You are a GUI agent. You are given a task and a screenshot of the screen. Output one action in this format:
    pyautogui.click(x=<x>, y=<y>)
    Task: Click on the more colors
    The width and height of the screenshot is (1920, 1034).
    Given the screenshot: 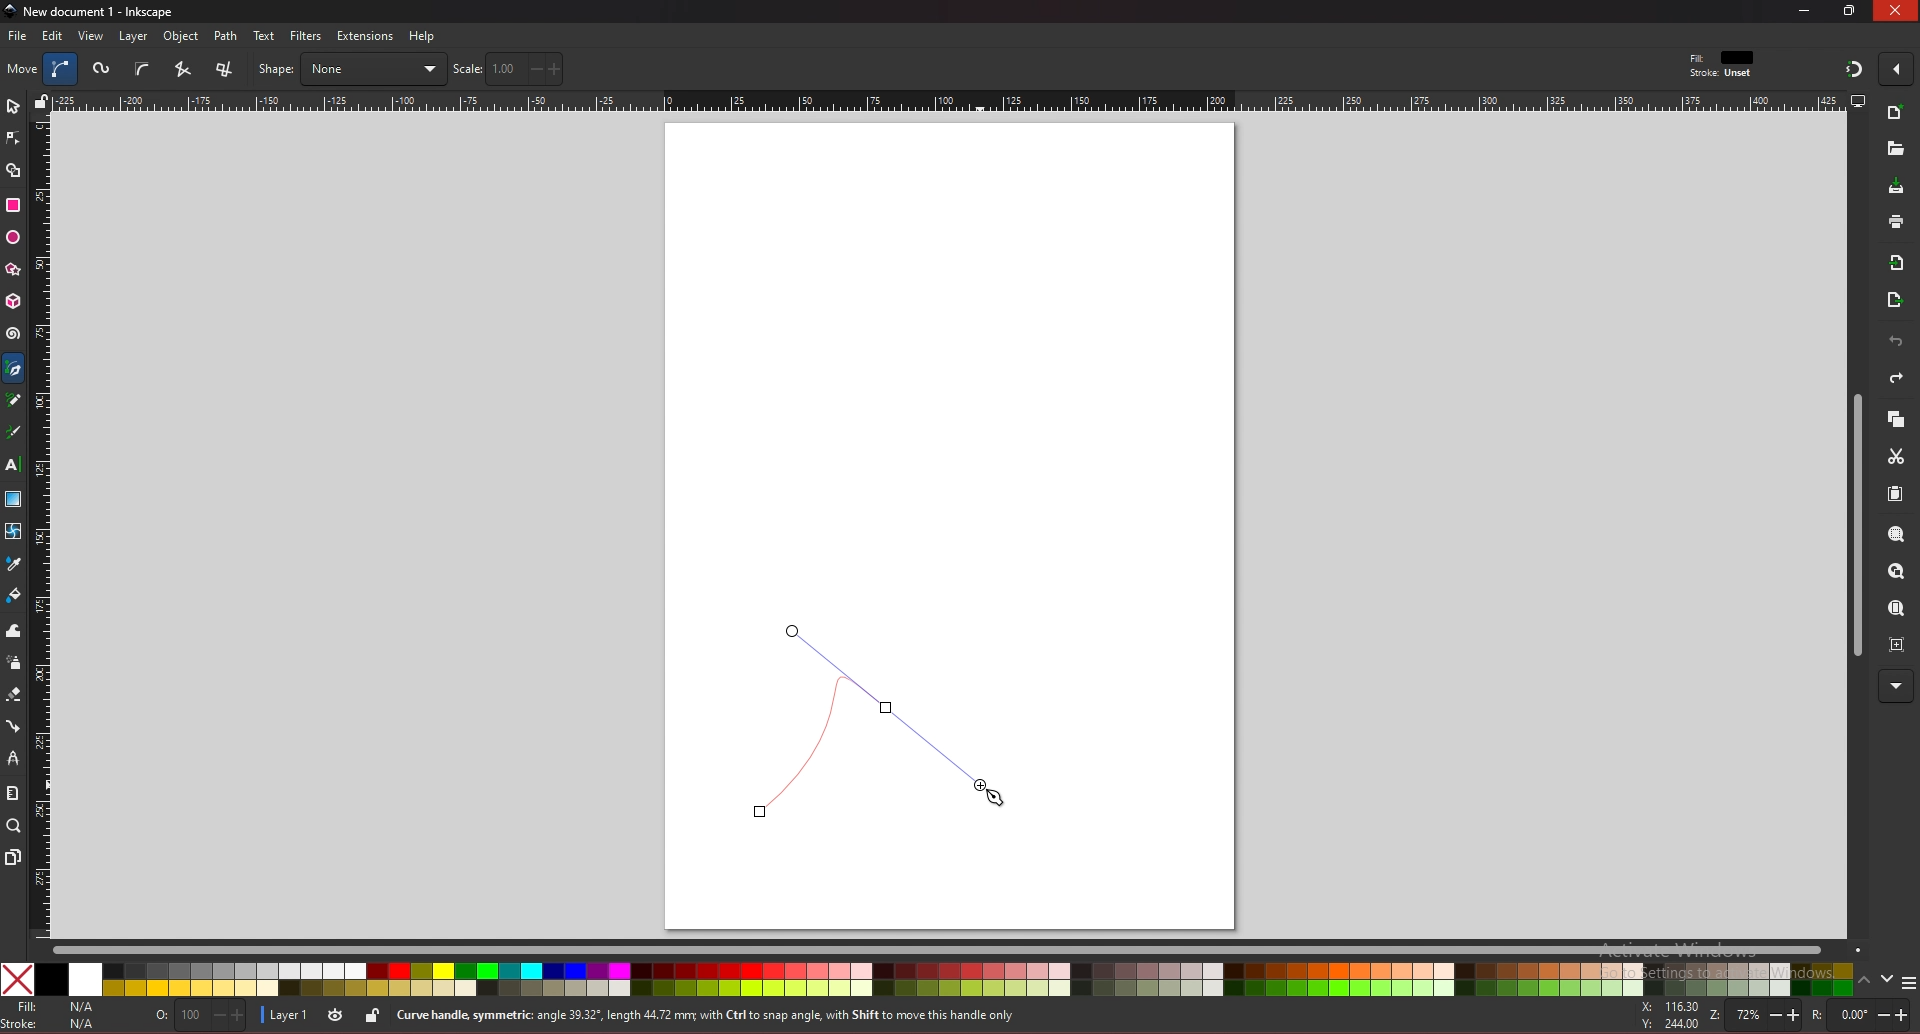 What is the action you would take?
    pyautogui.click(x=1908, y=984)
    